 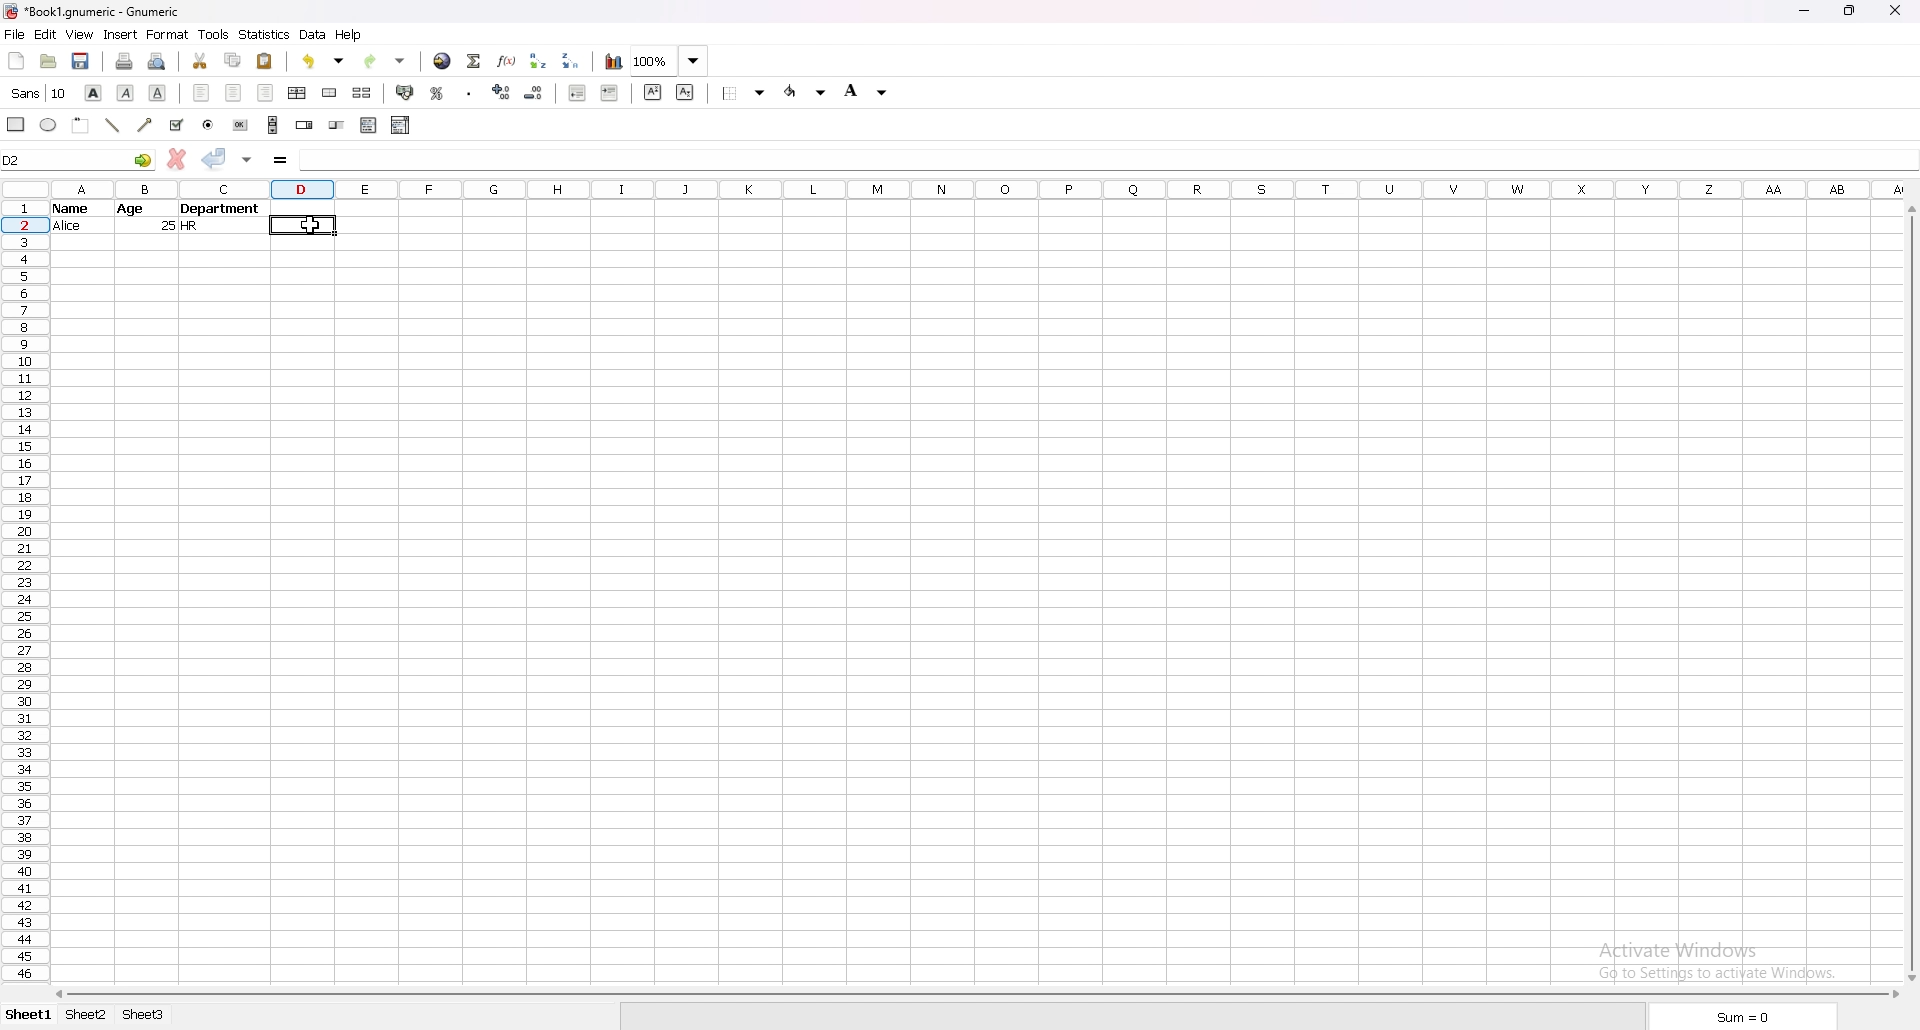 I want to click on bold, so click(x=95, y=92).